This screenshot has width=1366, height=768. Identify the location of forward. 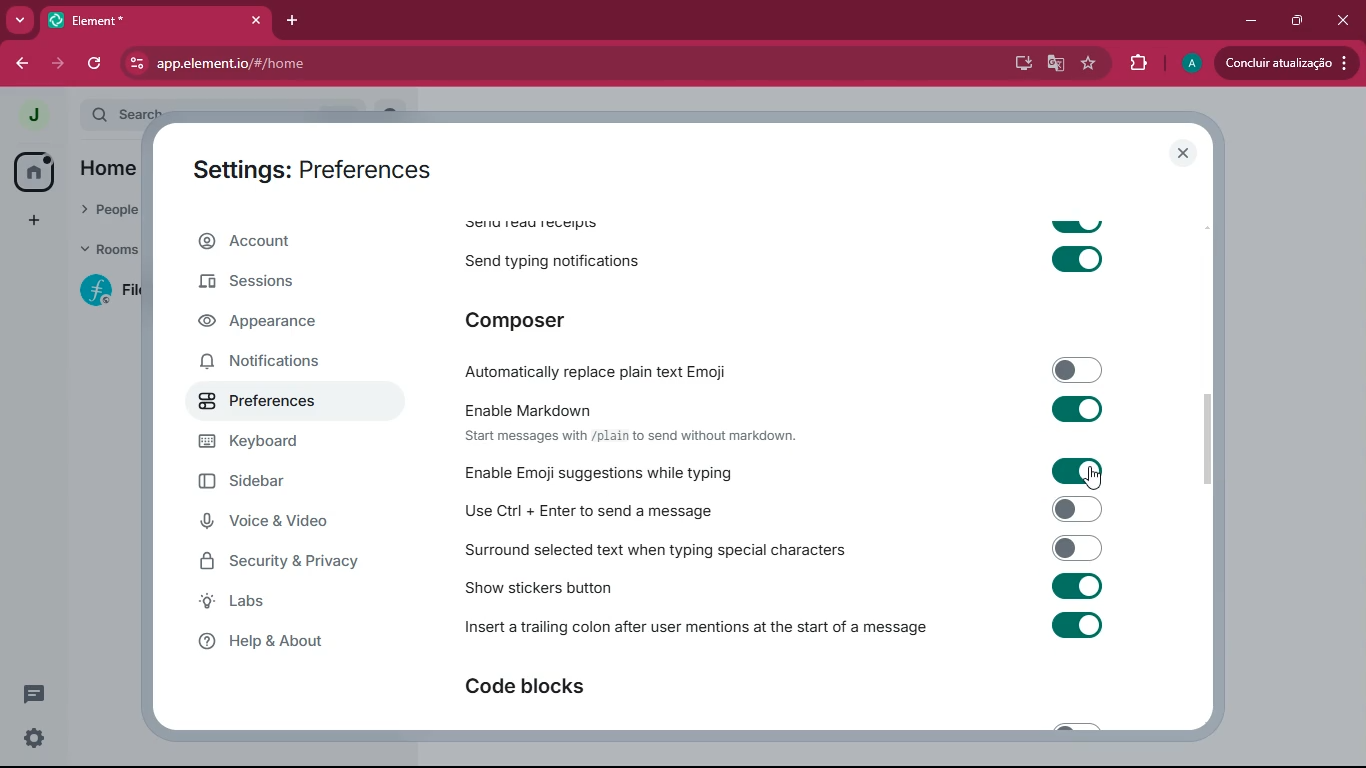
(55, 63).